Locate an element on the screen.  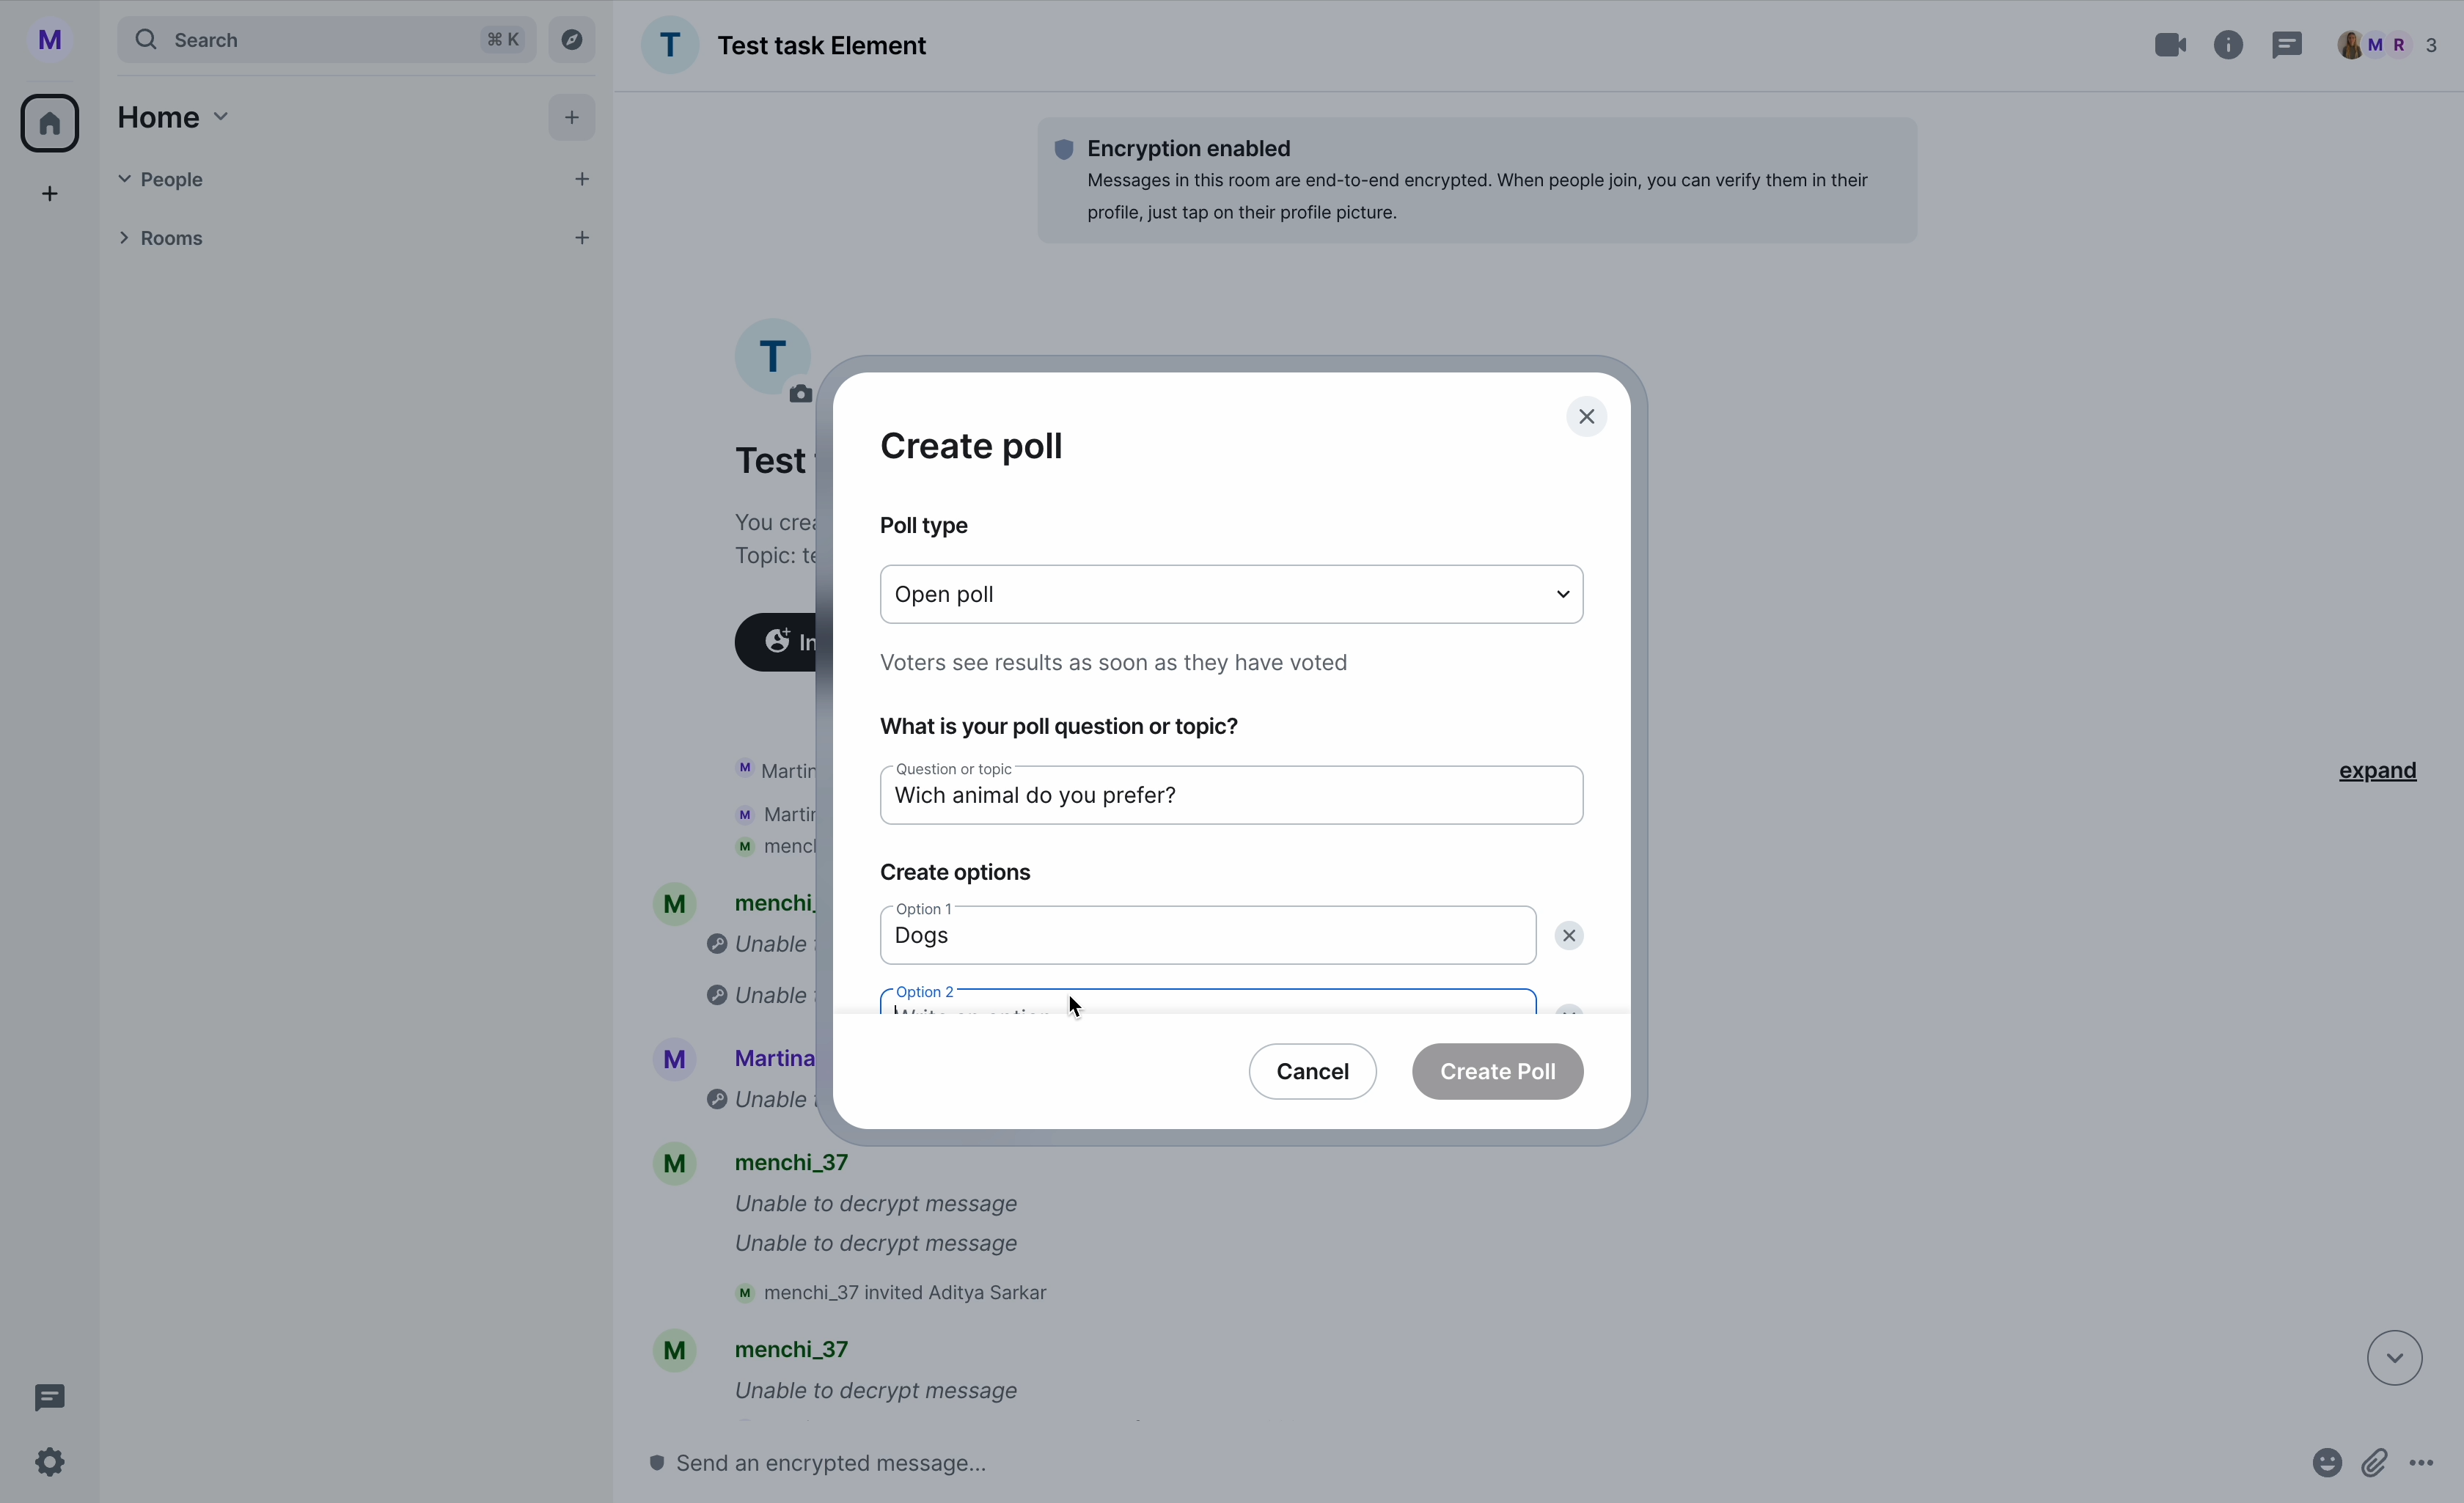
down arrow is located at coordinates (2381, 1356).